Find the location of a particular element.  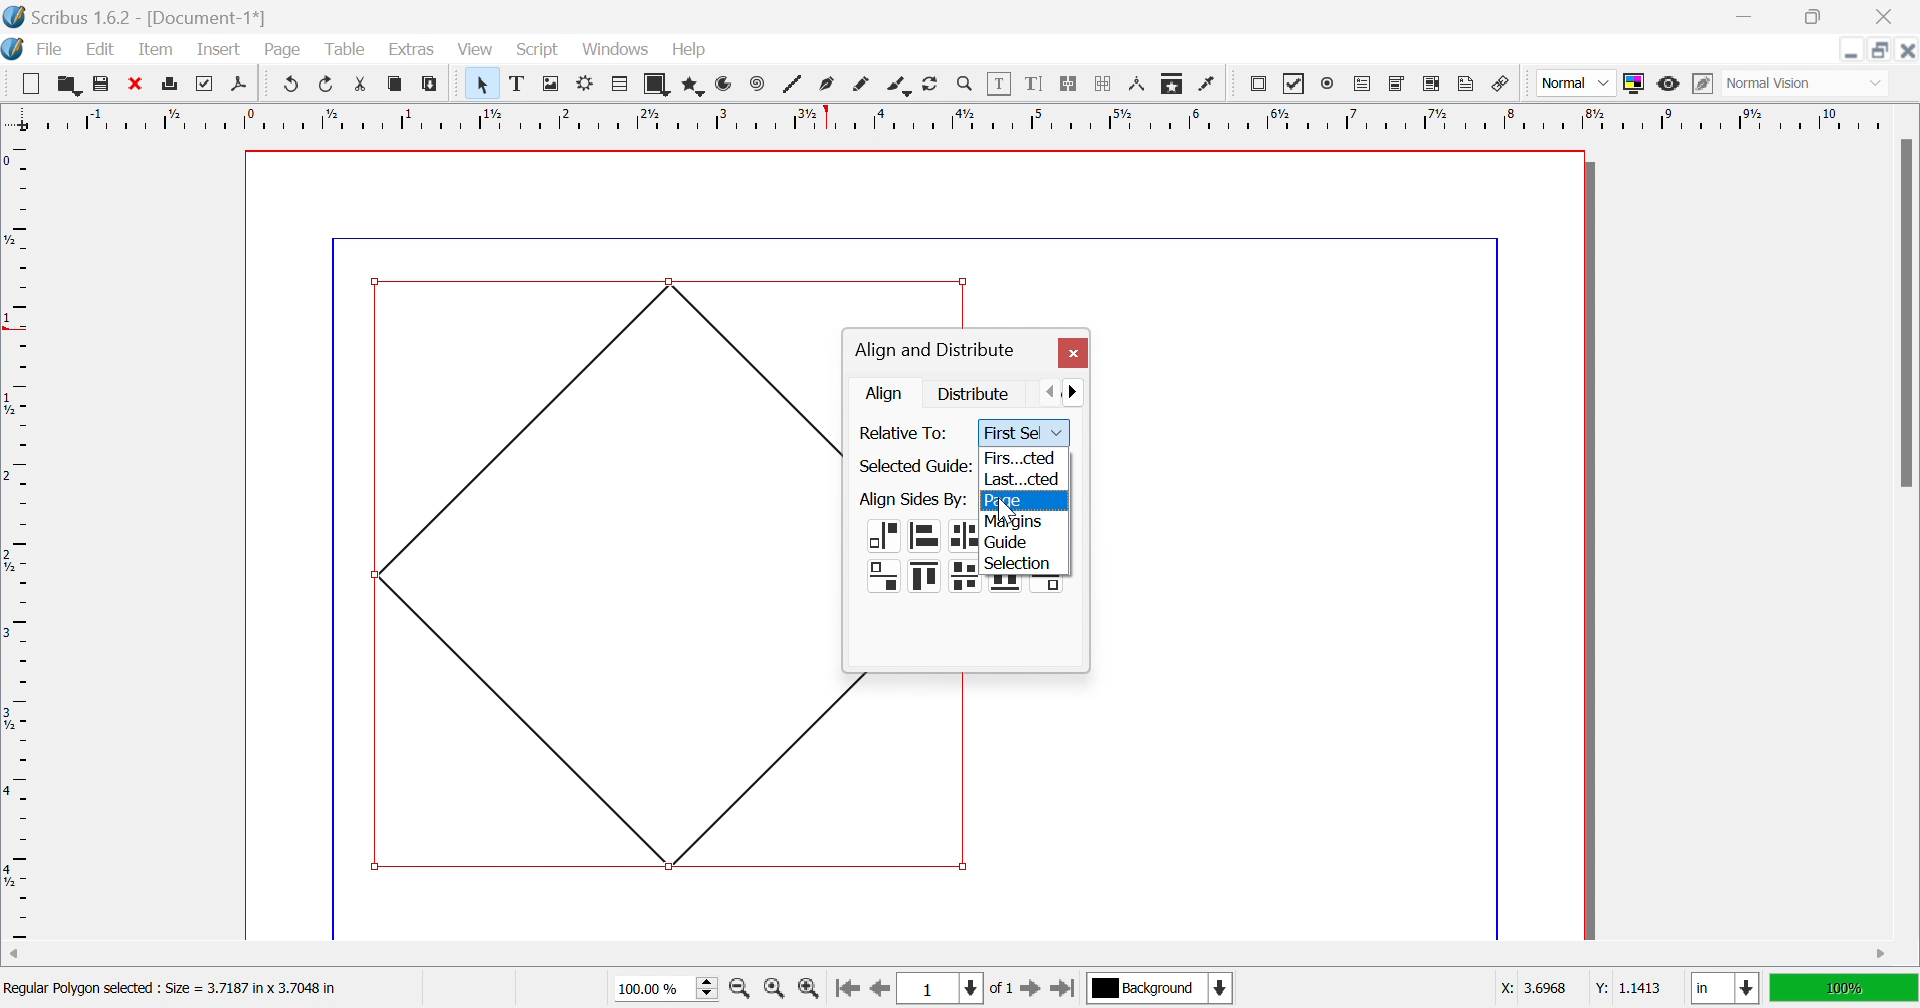

Text frame is located at coordinates (520, 83).